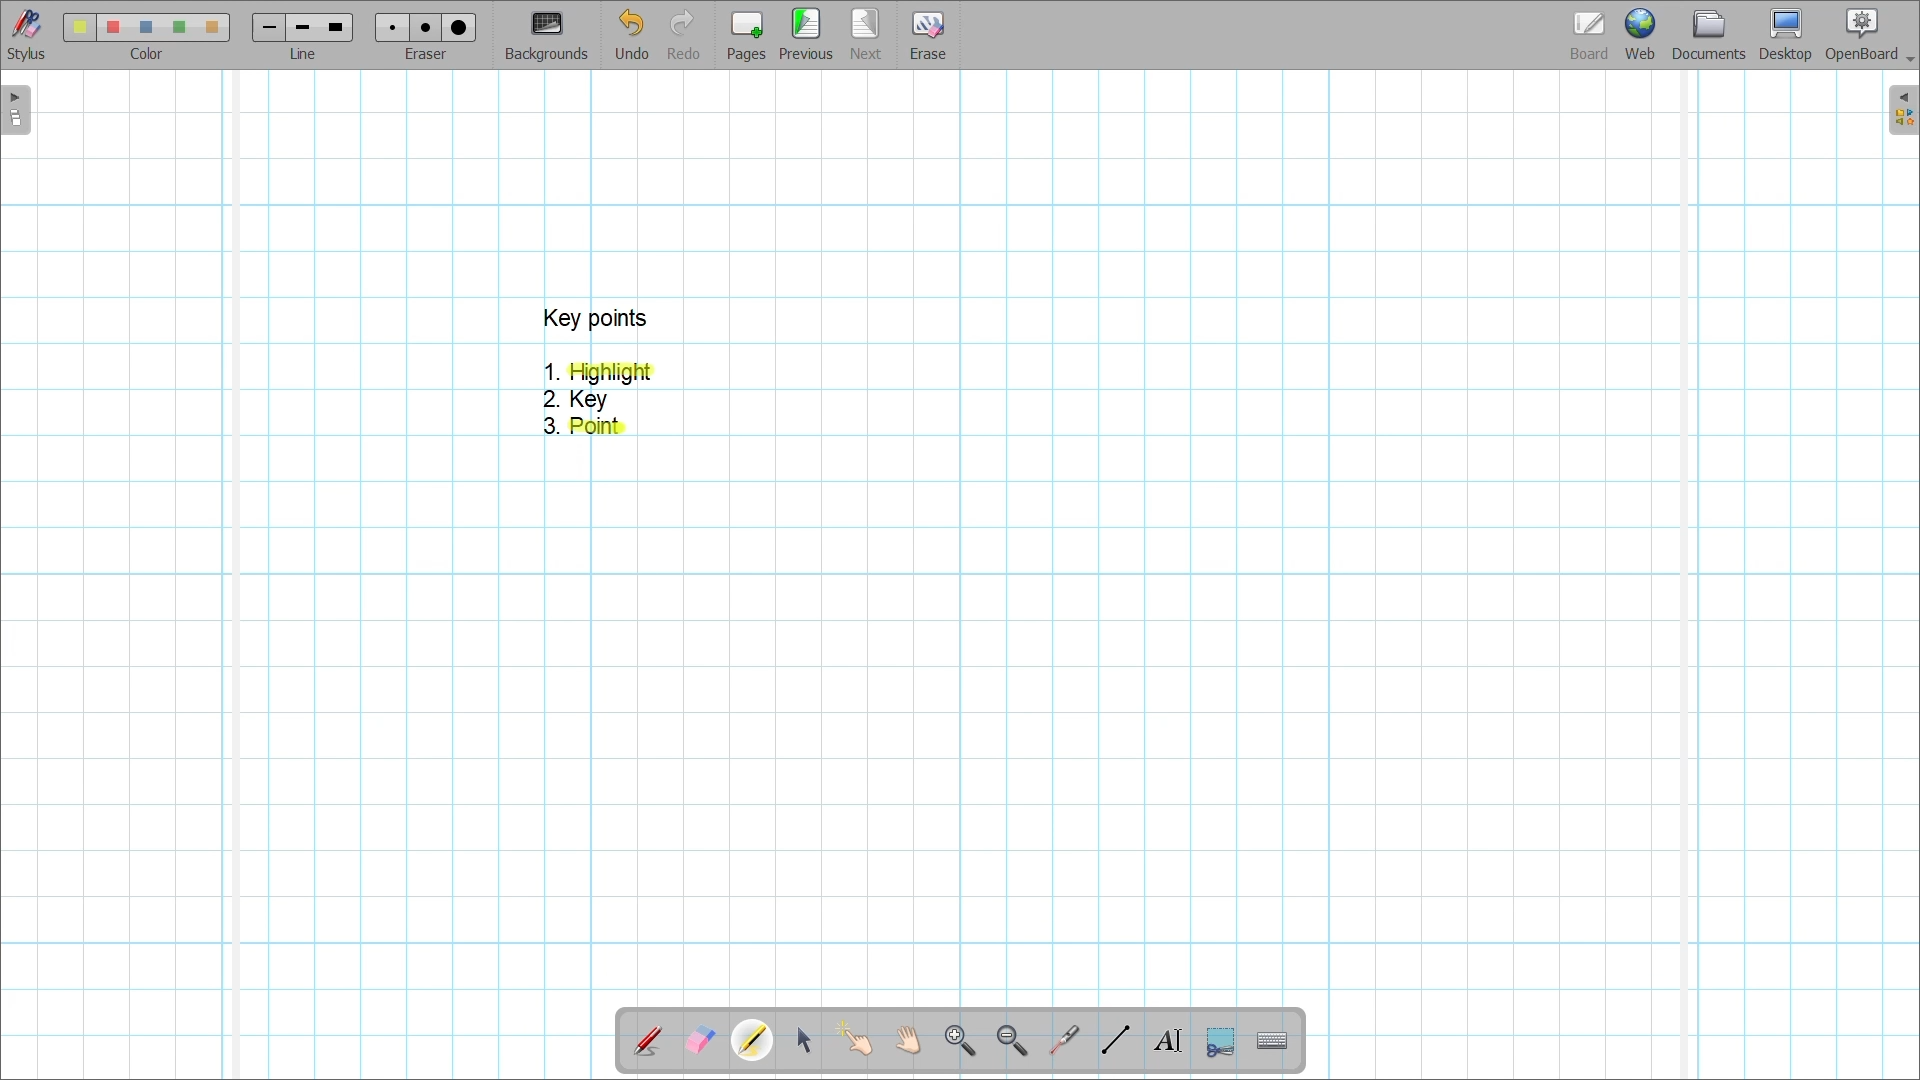 The height and width of the screenshot is (1080, 1920). Describe the element at coordinates (142, 54) in the screenshot. I see `color` at that location.